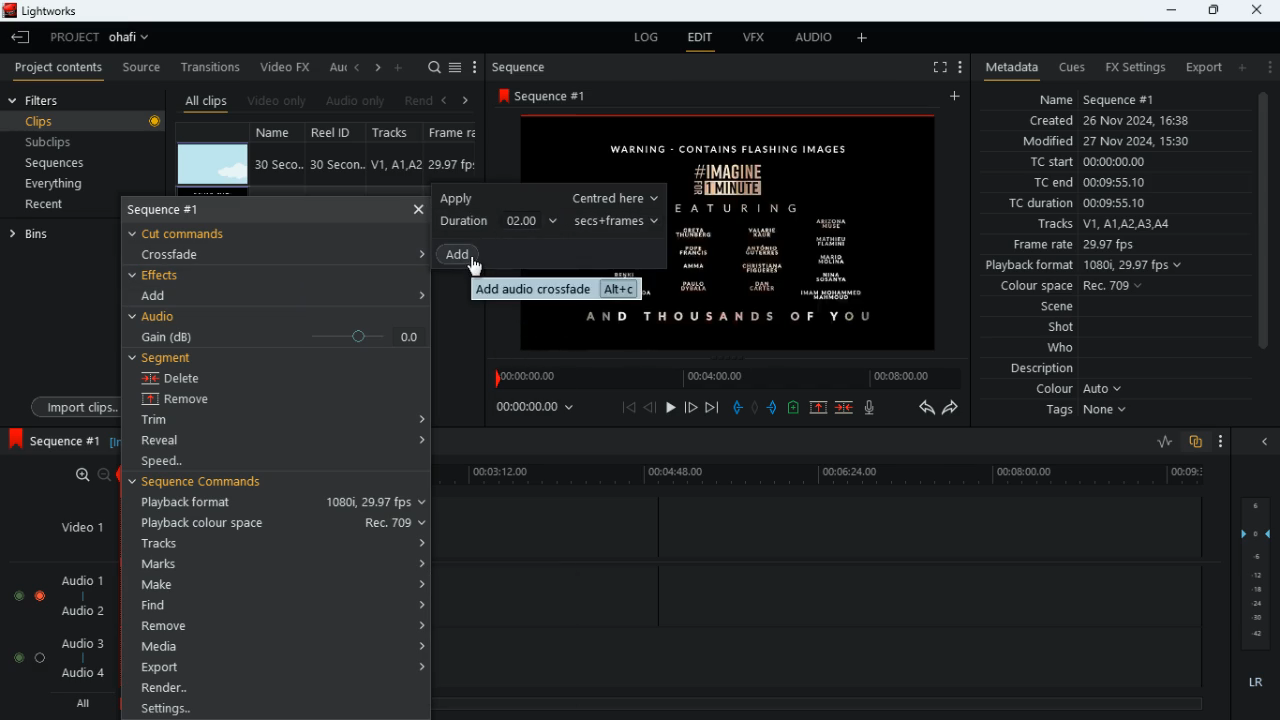  What do you see at coordinates (1213, 10) in the screenshot?
I see `maximize` at bounding box center [1213, 10].